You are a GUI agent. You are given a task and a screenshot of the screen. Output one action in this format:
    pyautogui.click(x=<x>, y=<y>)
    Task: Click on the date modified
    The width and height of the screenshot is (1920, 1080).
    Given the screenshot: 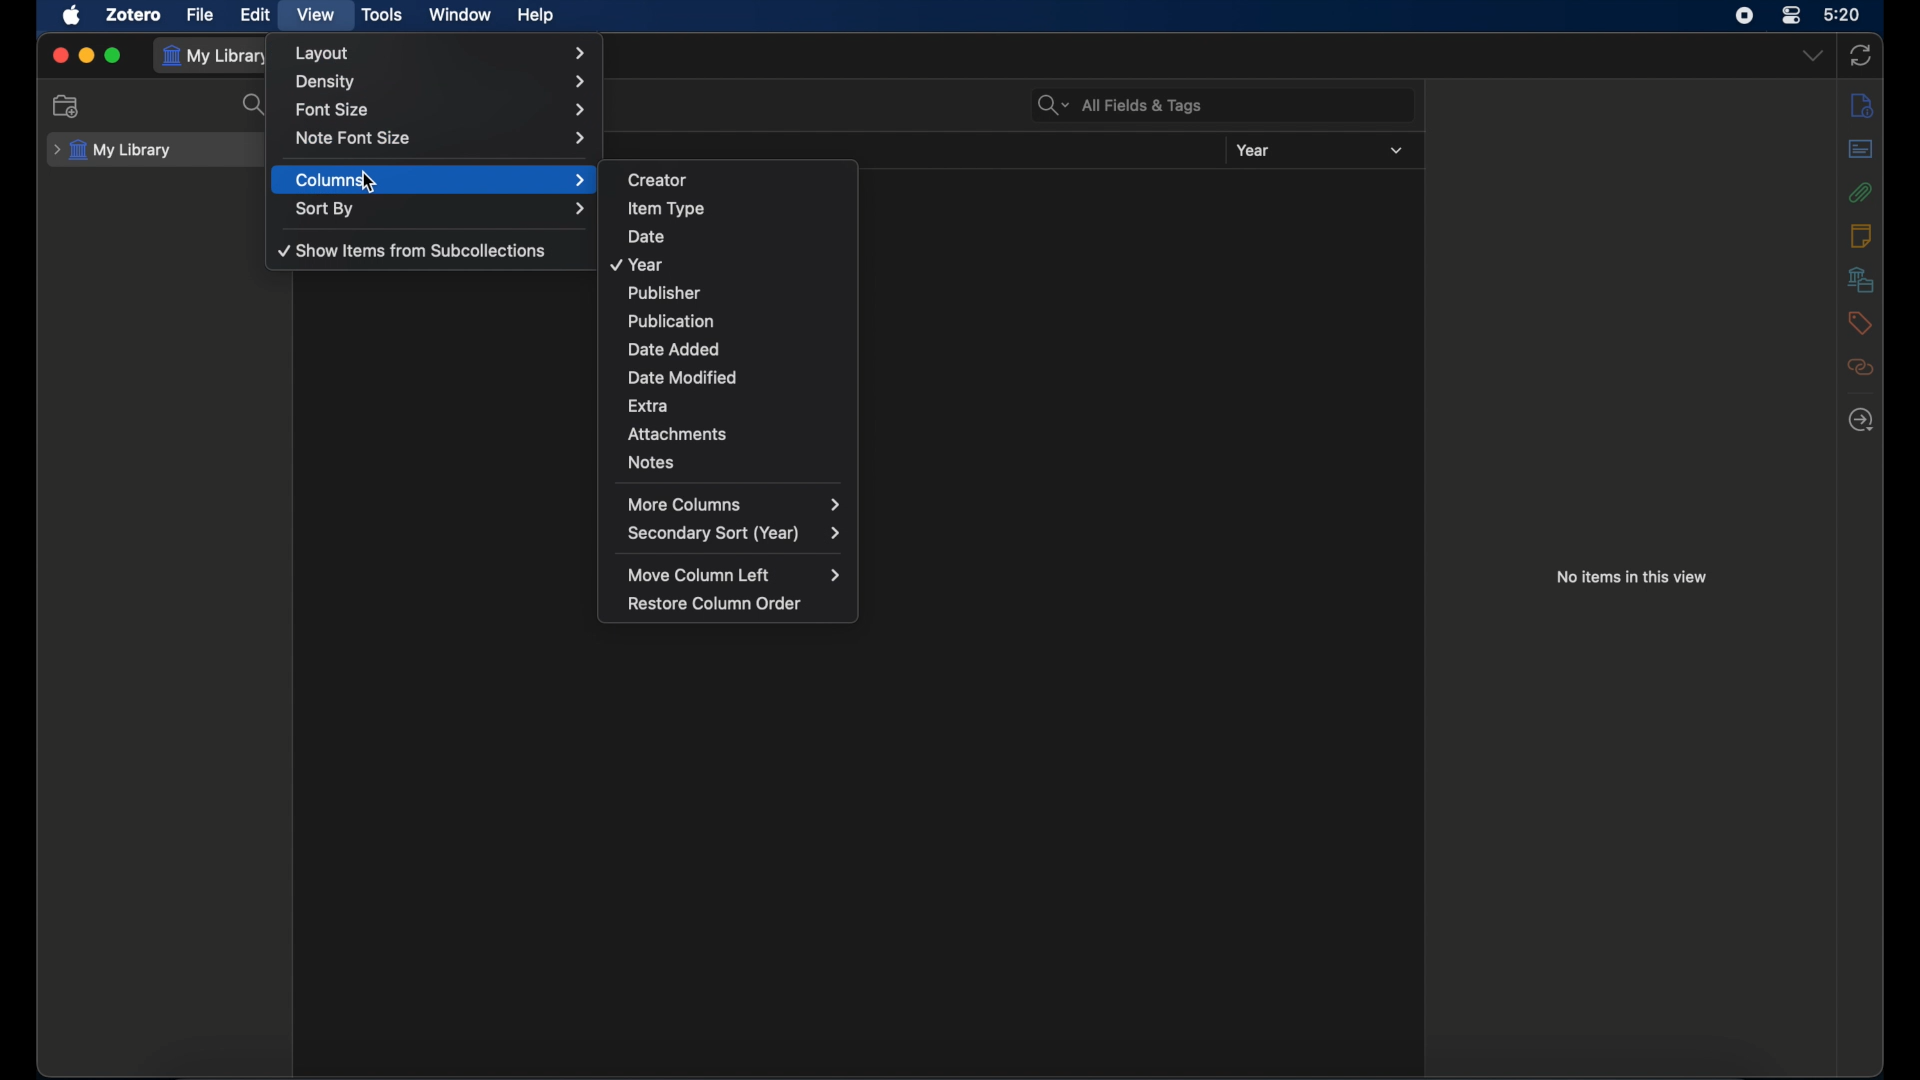 What is the action you would take?
    pyautogui.click(x=737, y=375)
    